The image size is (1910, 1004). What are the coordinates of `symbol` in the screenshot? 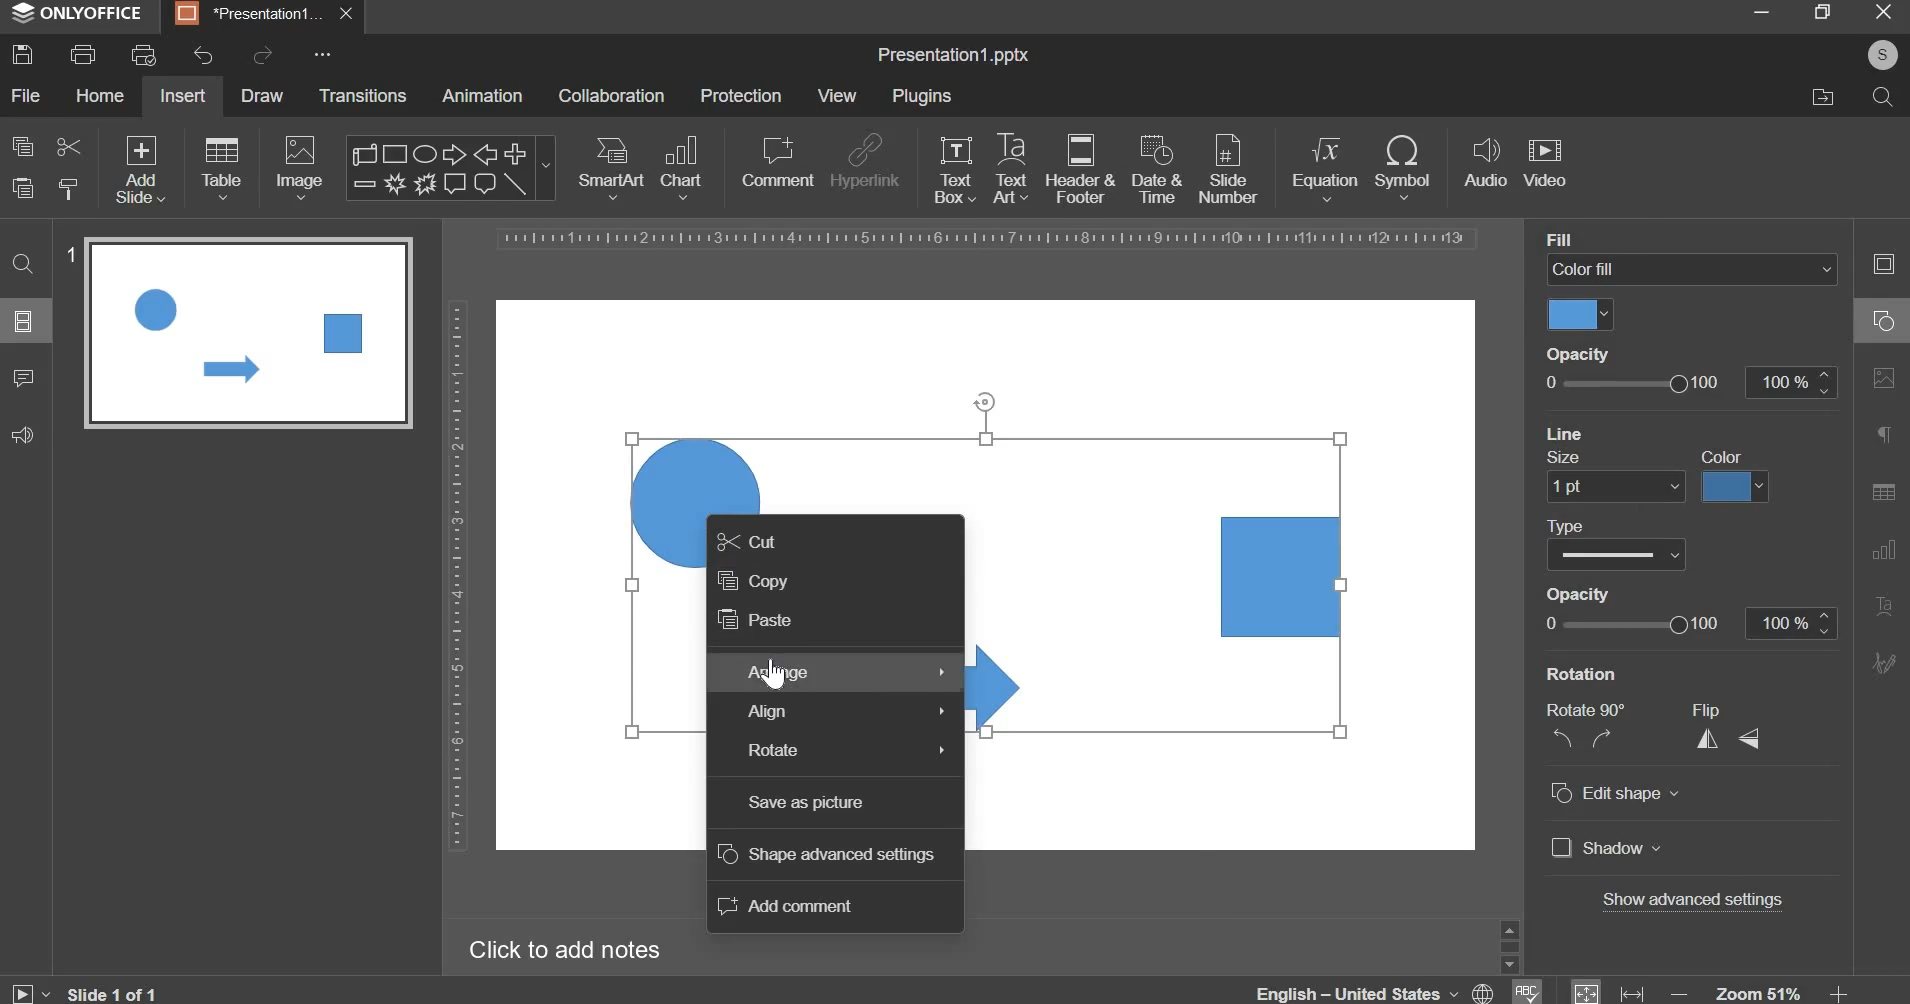 It's located at (1402, 166).